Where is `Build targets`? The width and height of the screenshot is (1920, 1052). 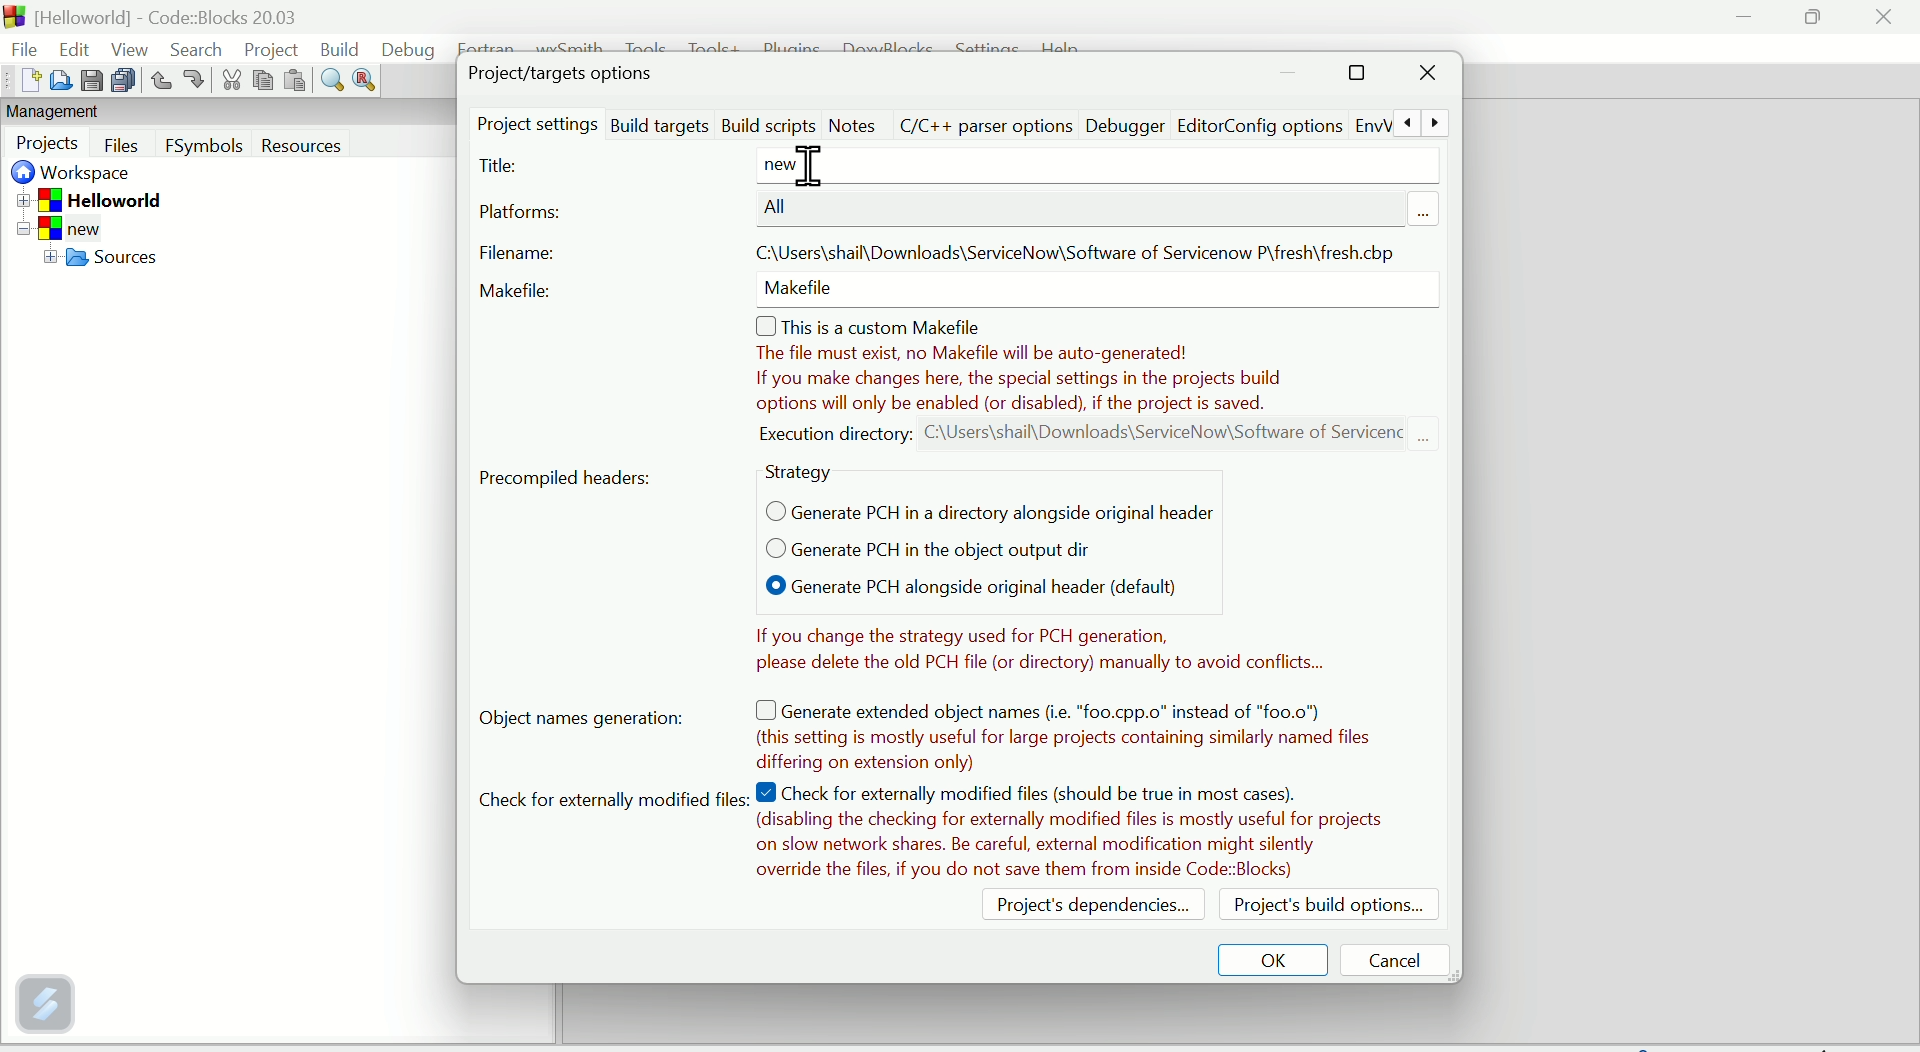
Build targets is located at coordinates (660, 122).